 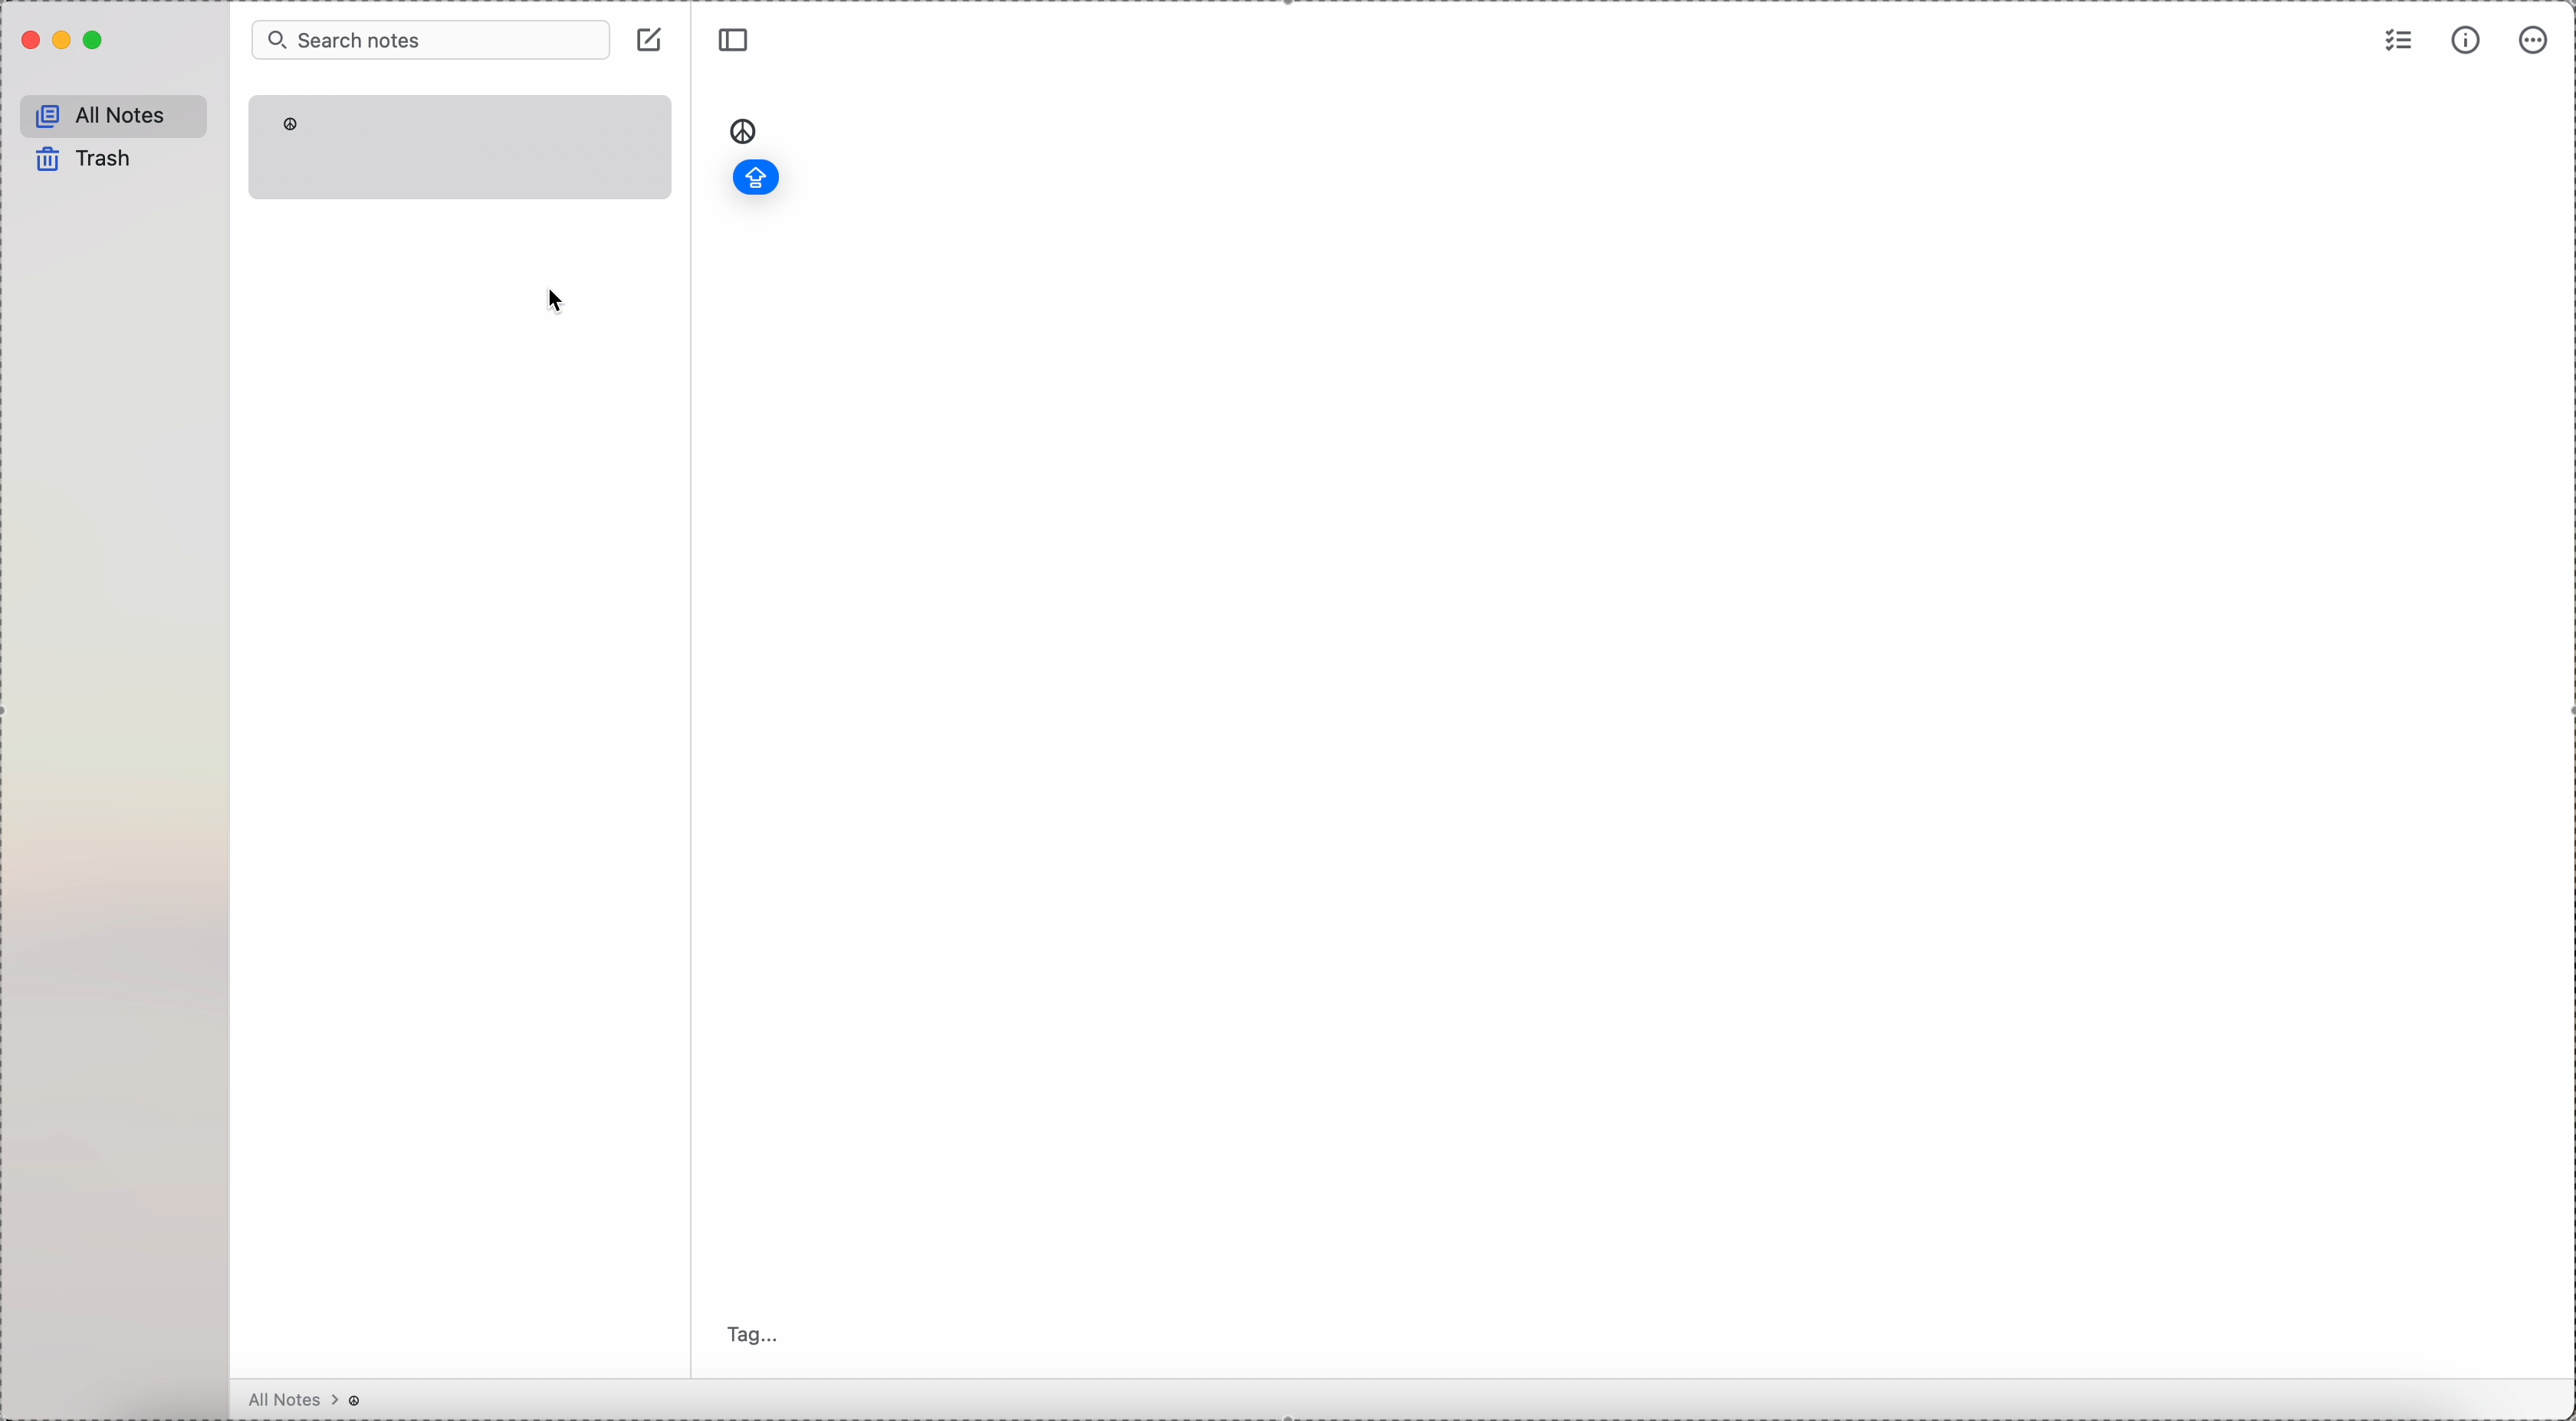 What do you see at coordinates (90, 161) in the screenshot?
I see `trash` at bounding box center [90, 161].